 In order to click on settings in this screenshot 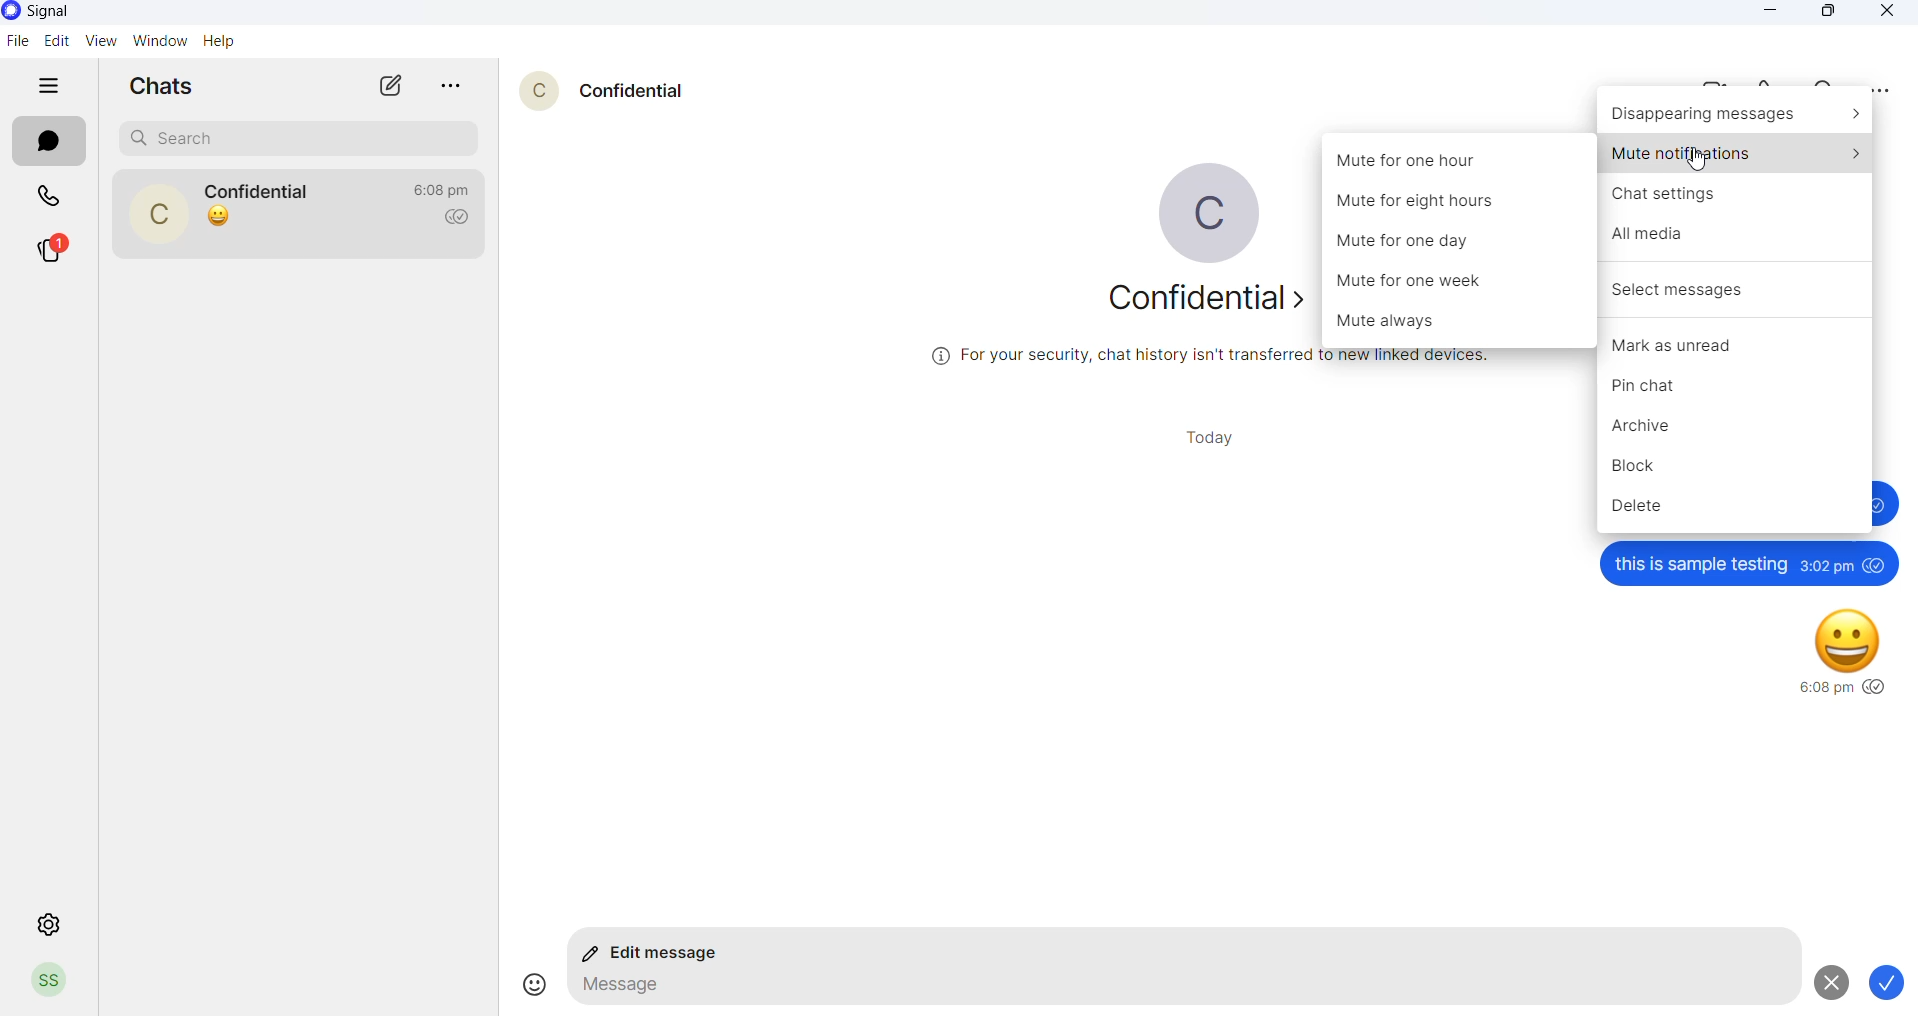, I will do `click(51, 921)`.